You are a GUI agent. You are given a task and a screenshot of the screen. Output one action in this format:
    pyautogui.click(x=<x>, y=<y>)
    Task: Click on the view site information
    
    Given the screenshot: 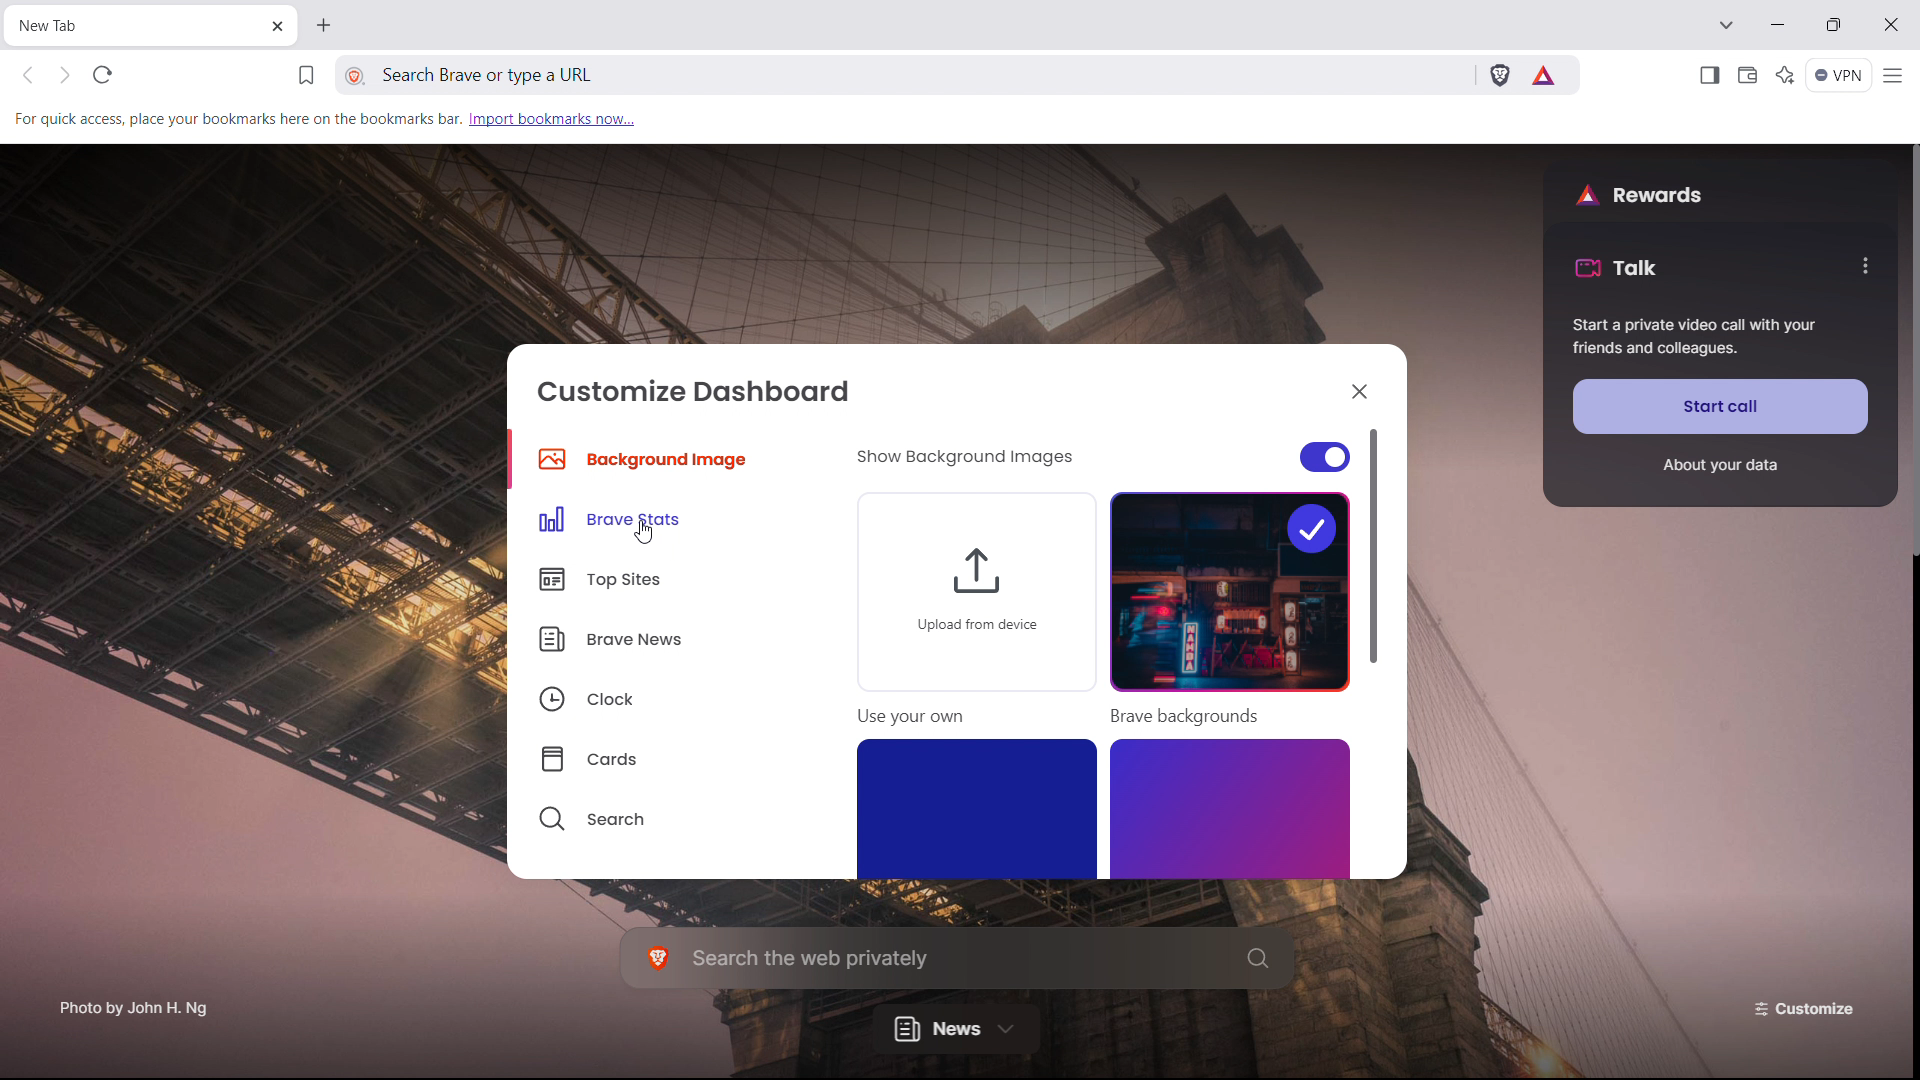 What is the action you would take?
    pyautogui.click(x=356, y=77)
    